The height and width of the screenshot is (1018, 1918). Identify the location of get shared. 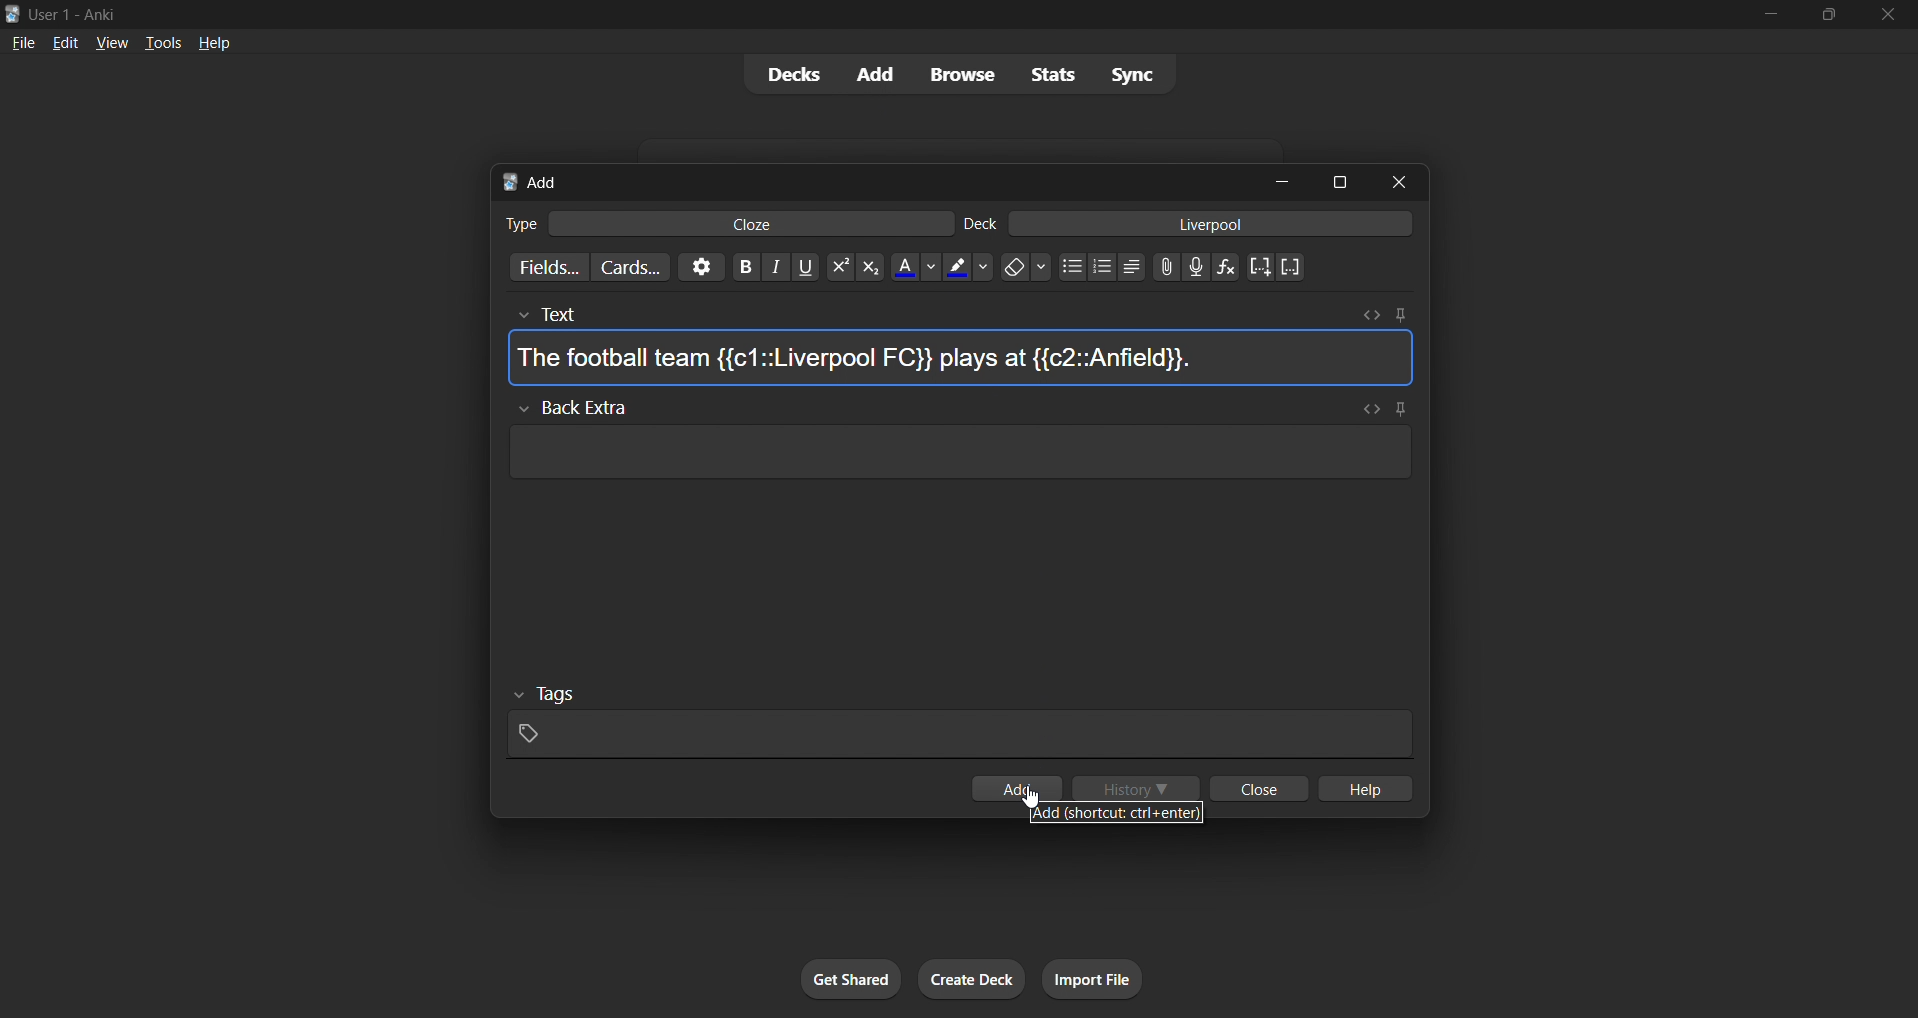
(852, 978).